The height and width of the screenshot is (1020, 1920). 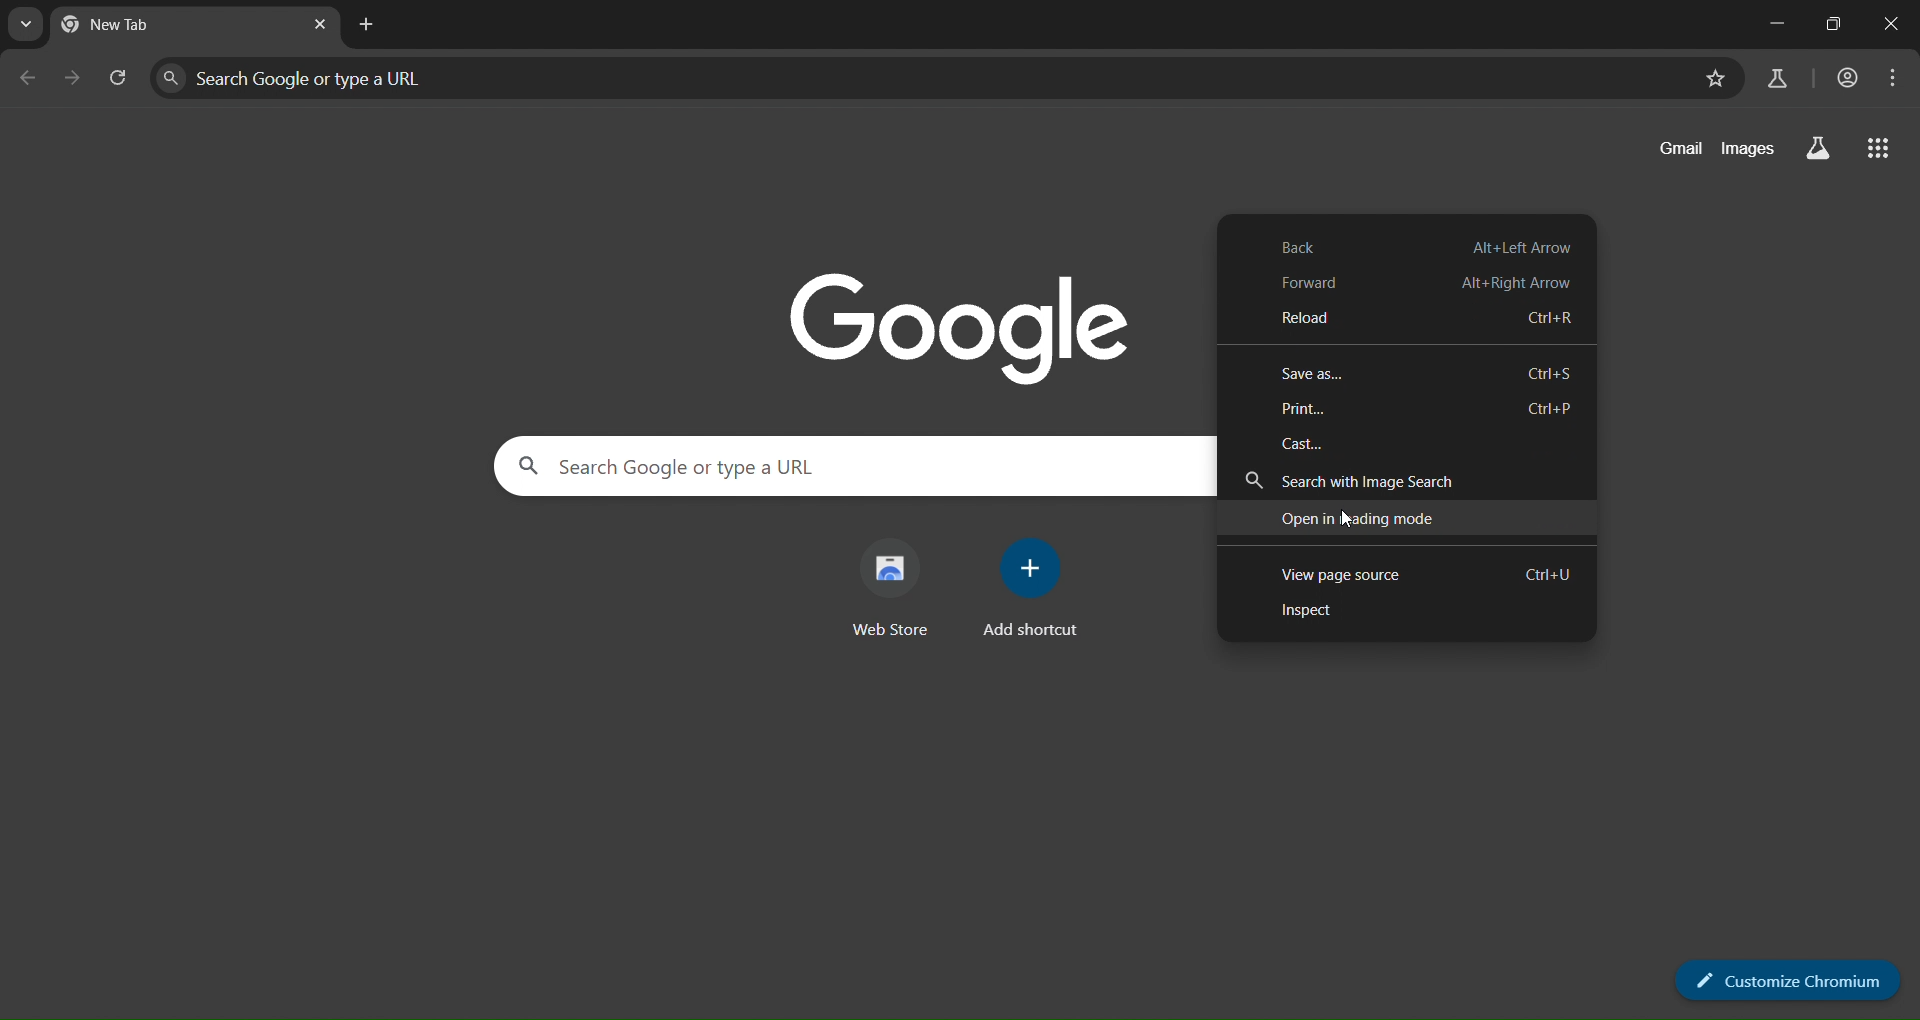 What do you see at coordinates (1672, 150) in the screenshot?
I see `gmail` at bounding box center [1672, 150].